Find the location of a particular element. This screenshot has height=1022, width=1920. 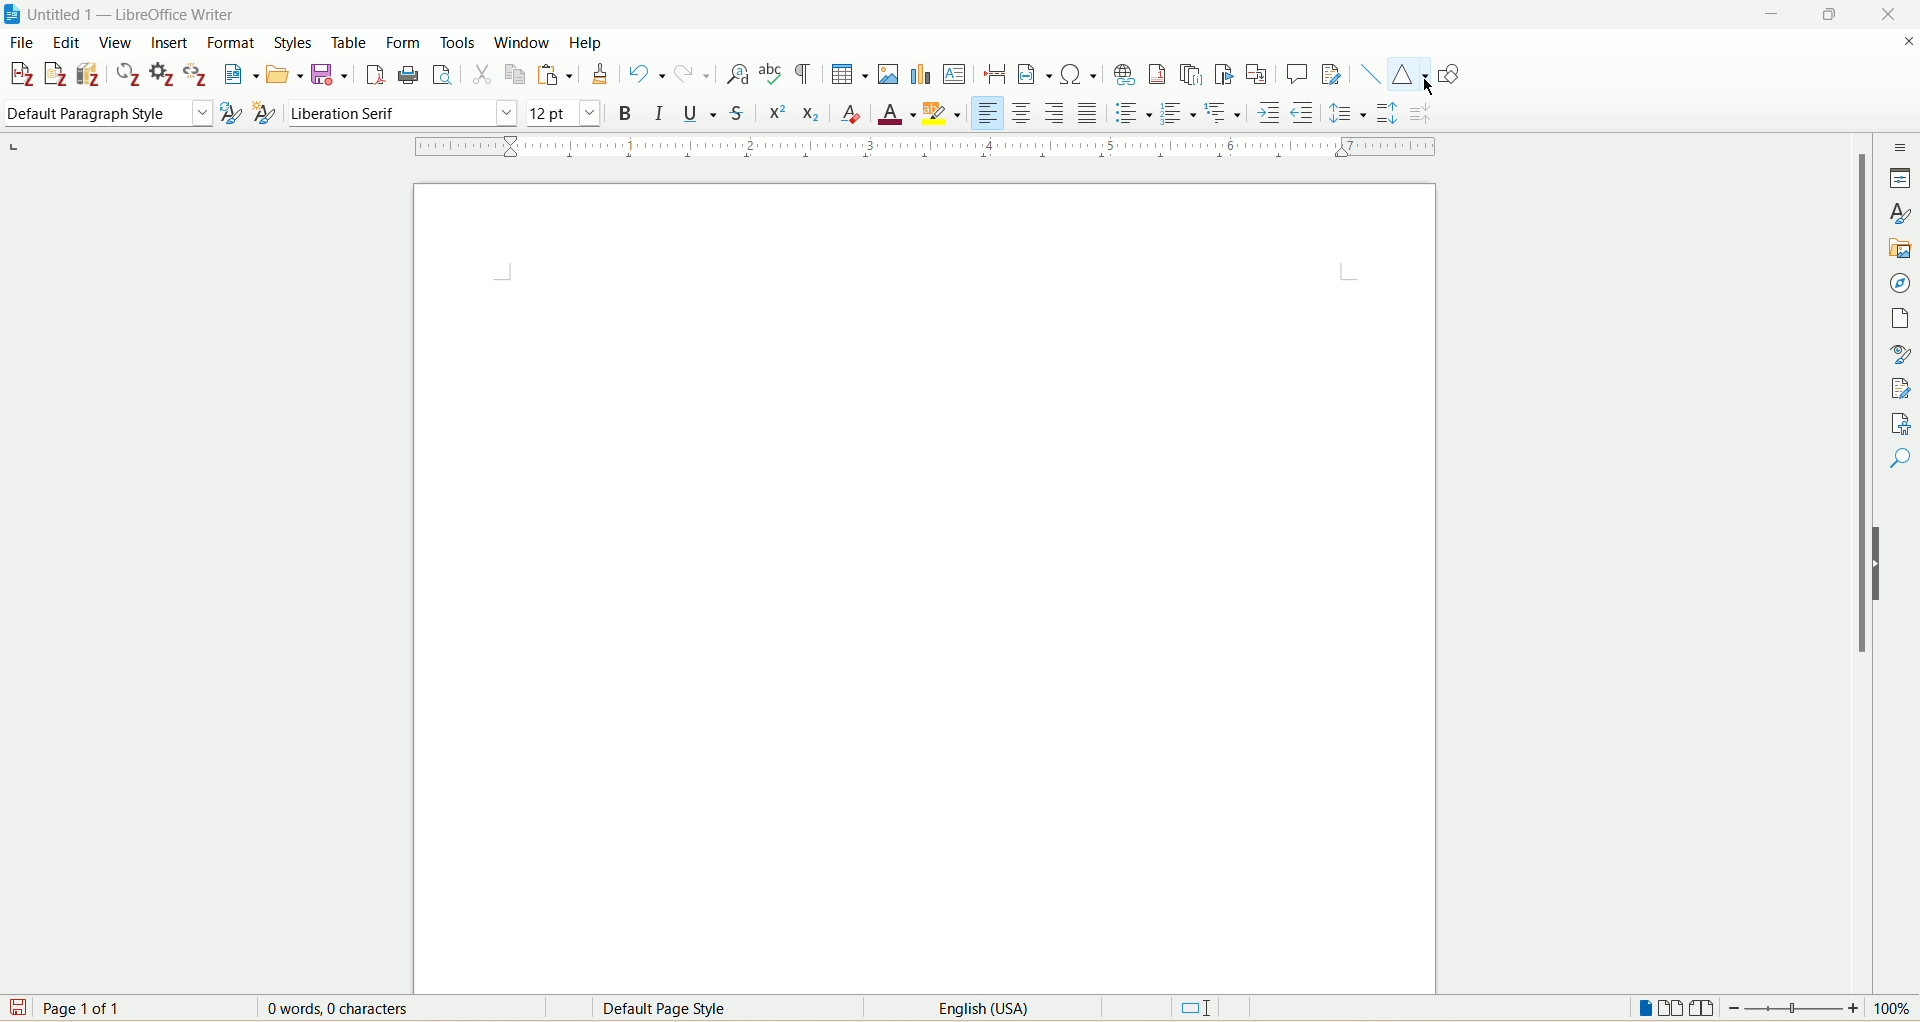

redo is located at coordinates (689, 75).